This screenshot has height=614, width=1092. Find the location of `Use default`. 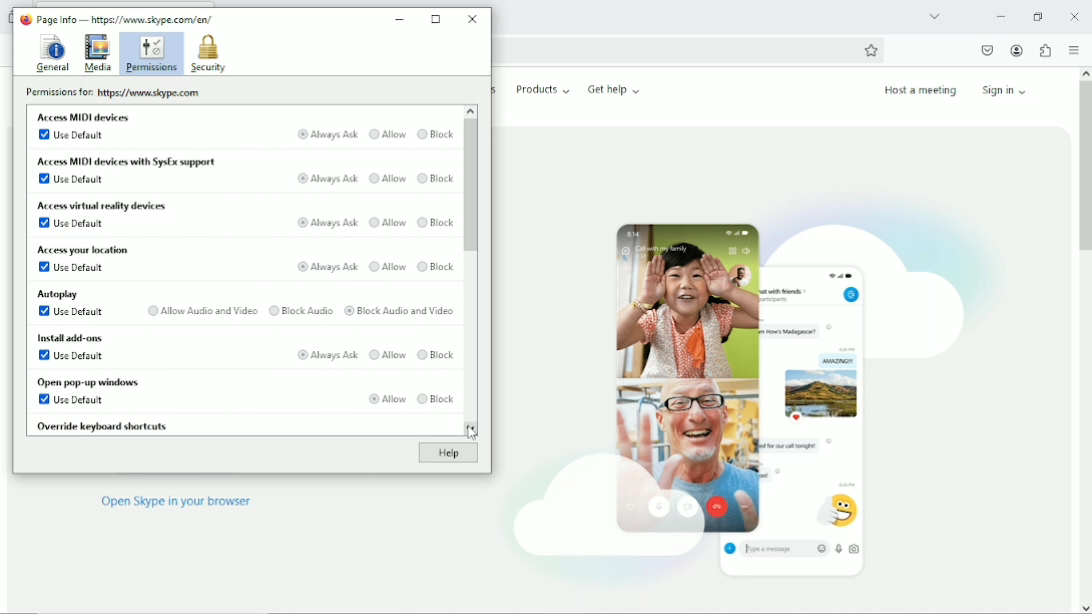

Use default is located at coordinates (72, 136).